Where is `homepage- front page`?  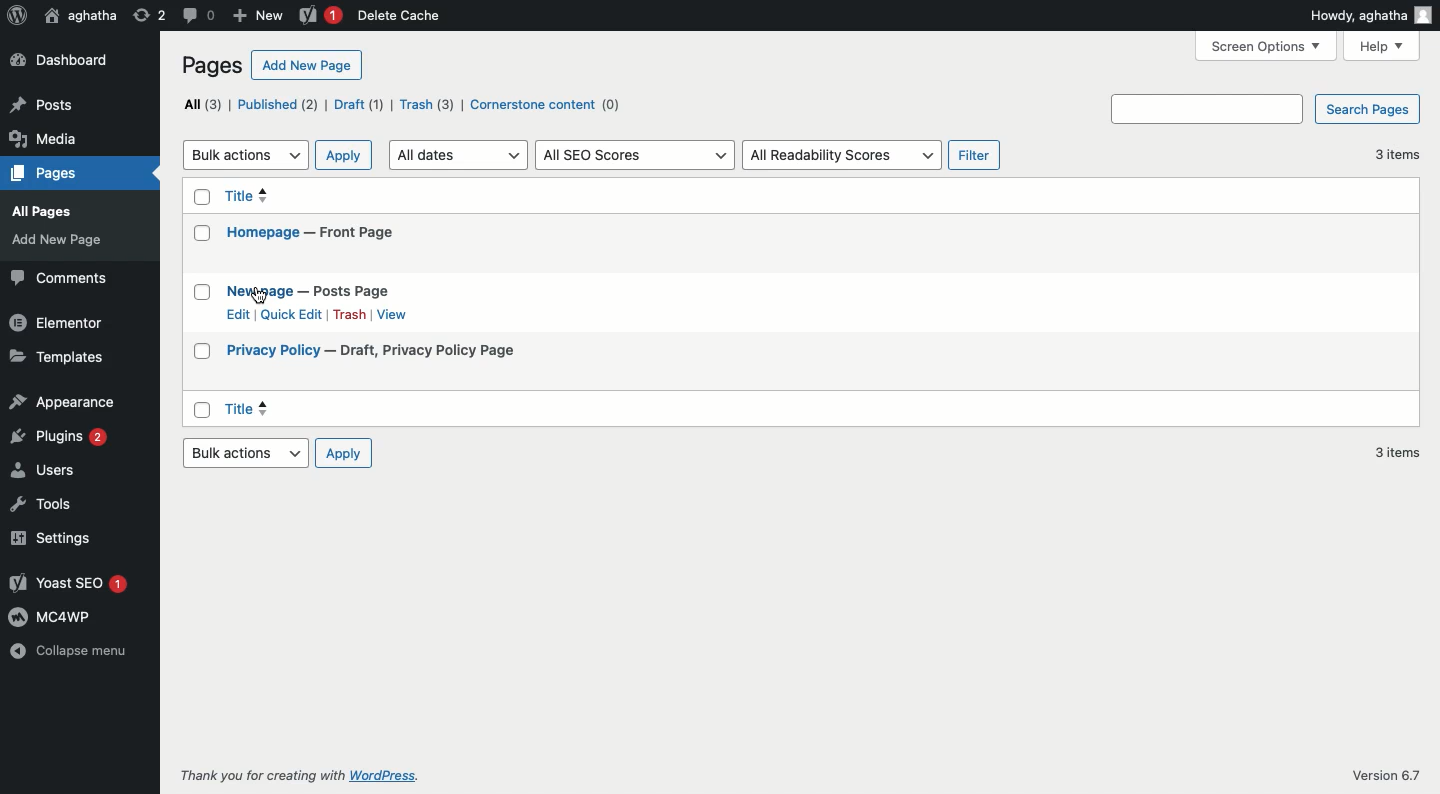 homepage- front page is located at coordinates (321, 236).